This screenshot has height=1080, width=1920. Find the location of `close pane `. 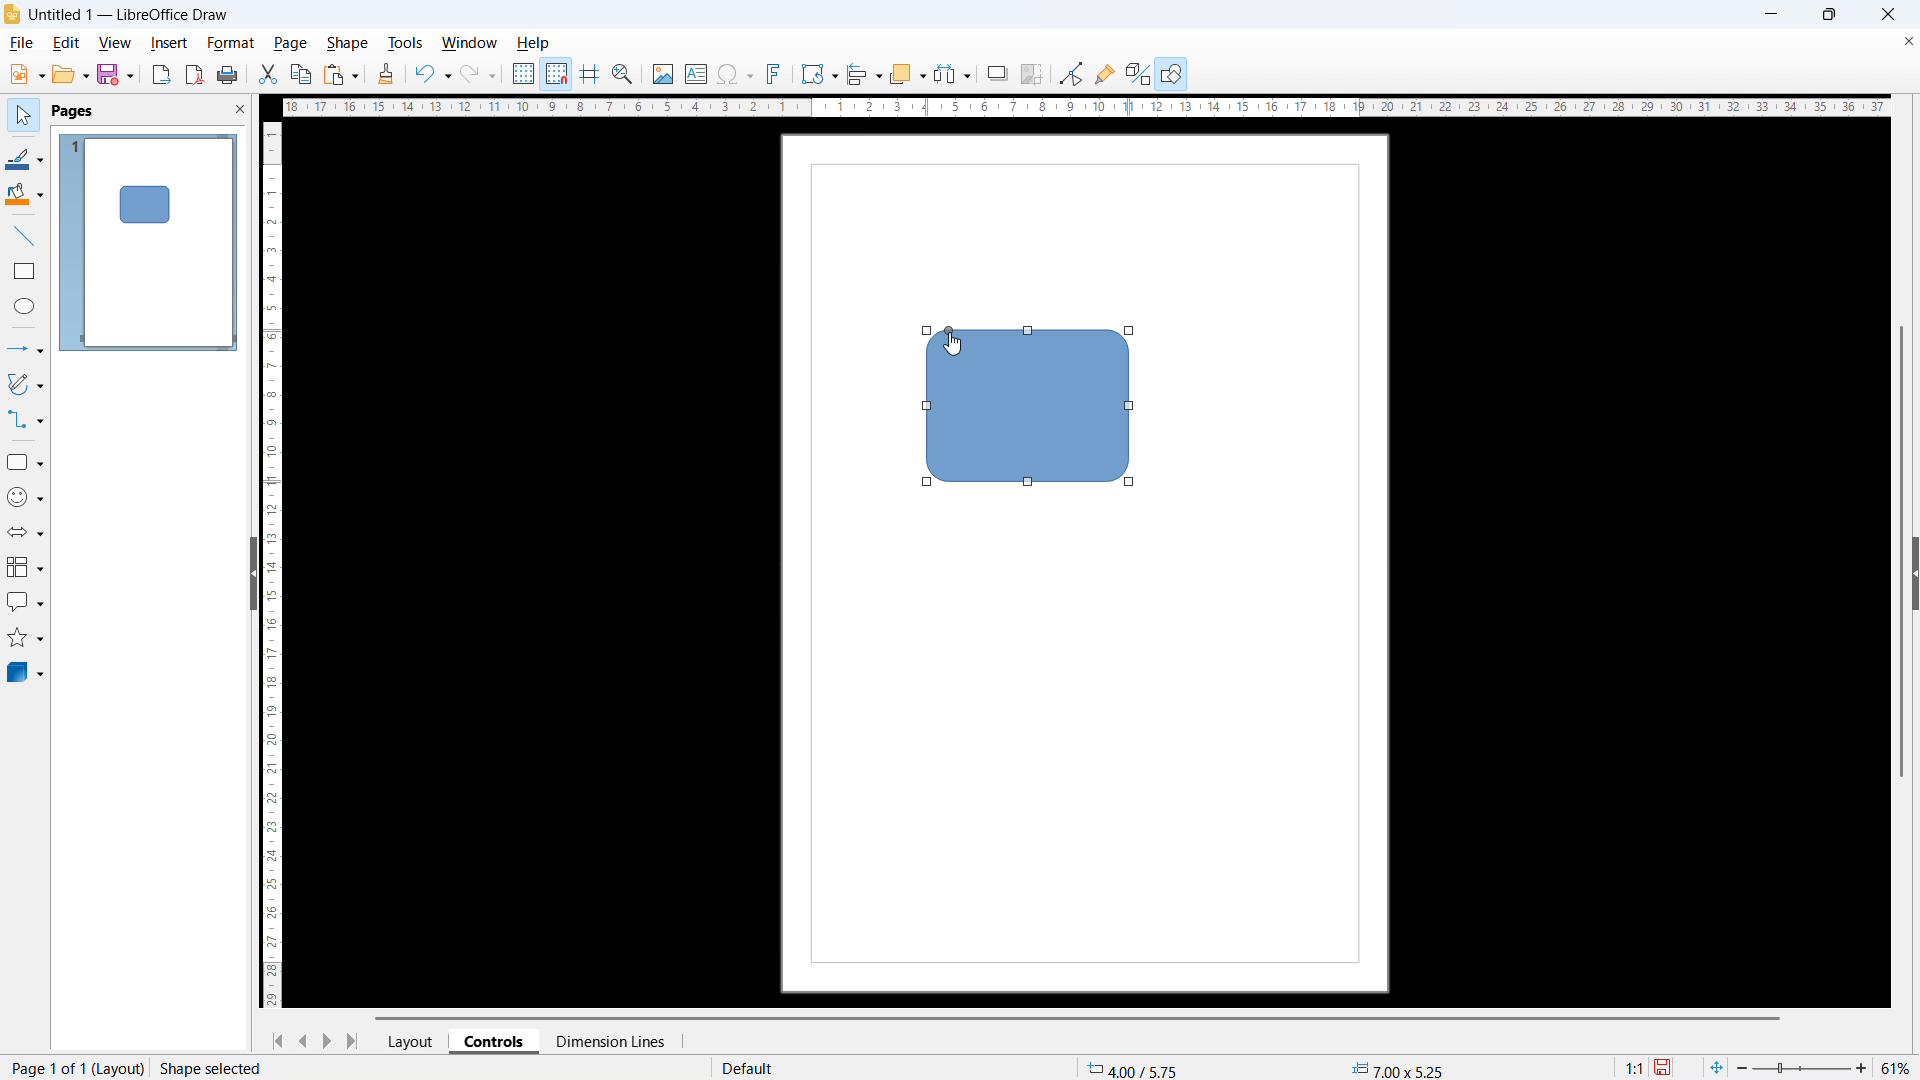

close pane  is located at coordinates (240, 109).